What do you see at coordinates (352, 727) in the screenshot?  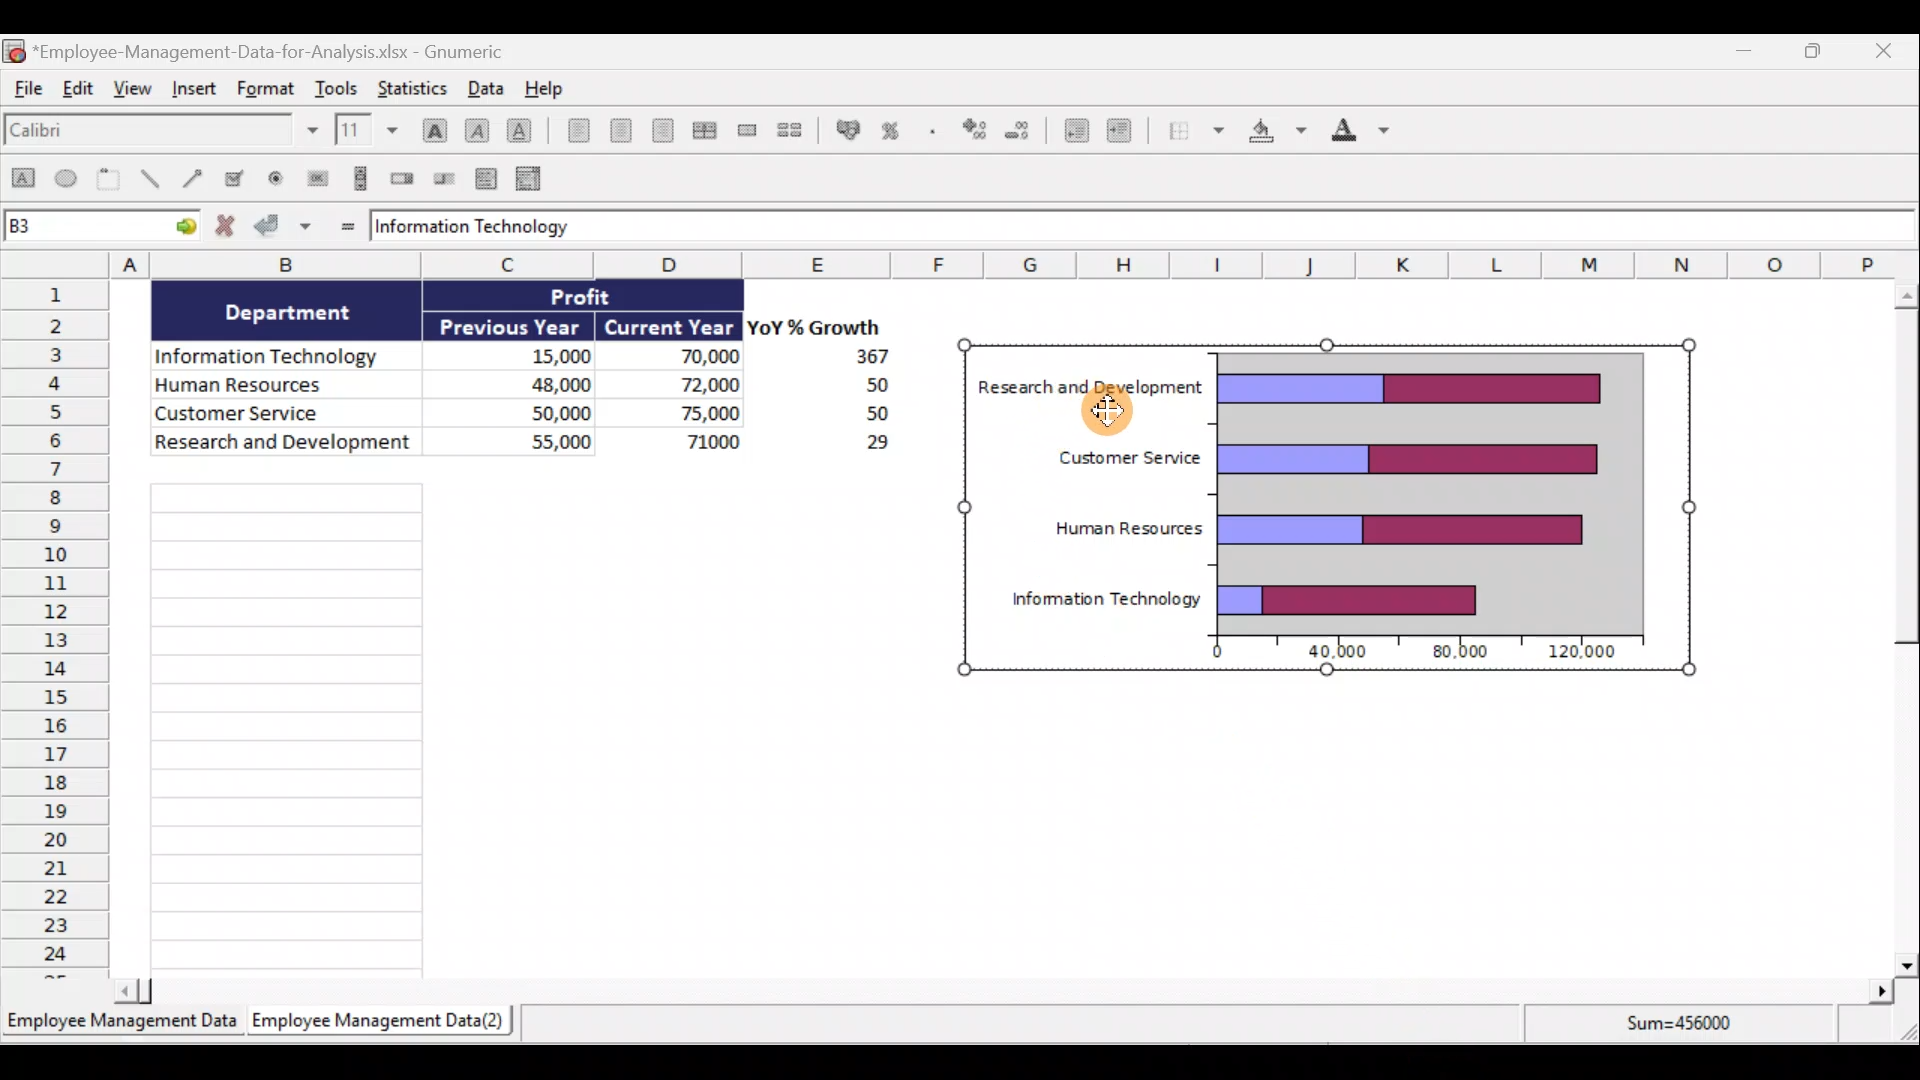 I see `Cells` at bounding box center [352, 727].